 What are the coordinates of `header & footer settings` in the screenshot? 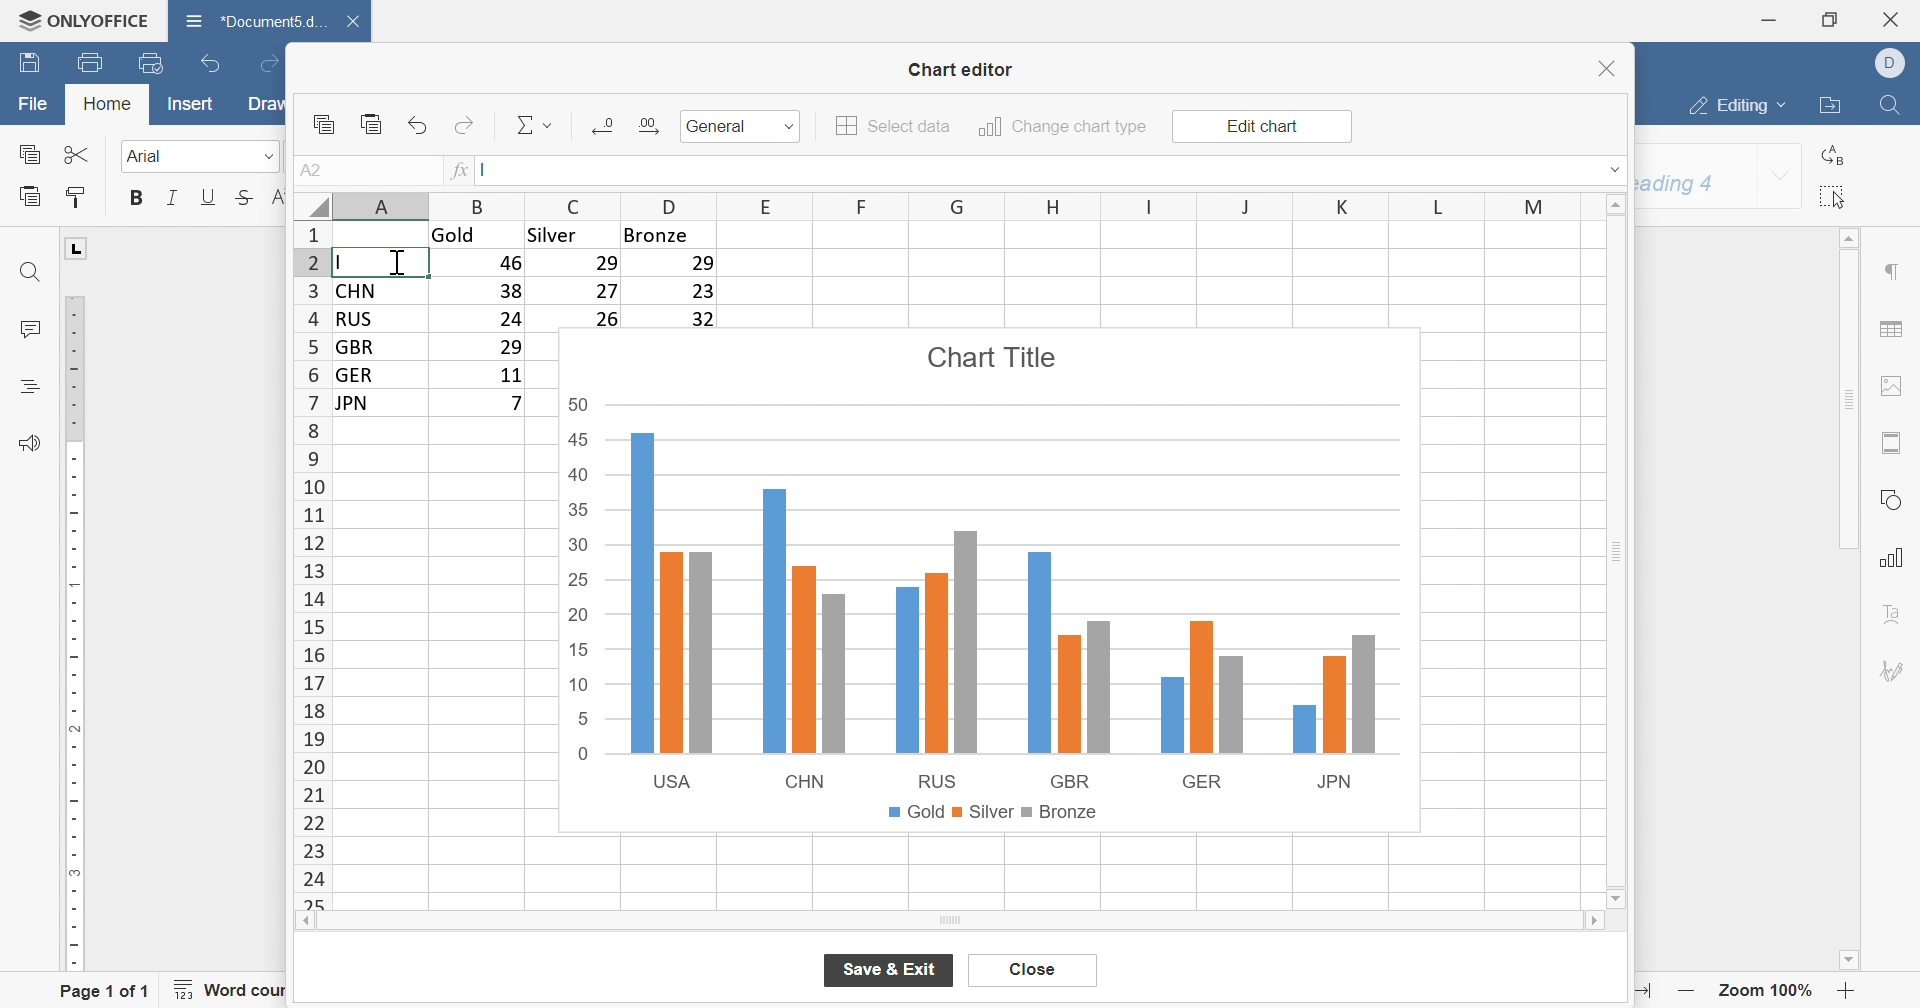 It's located at (1894, 444).